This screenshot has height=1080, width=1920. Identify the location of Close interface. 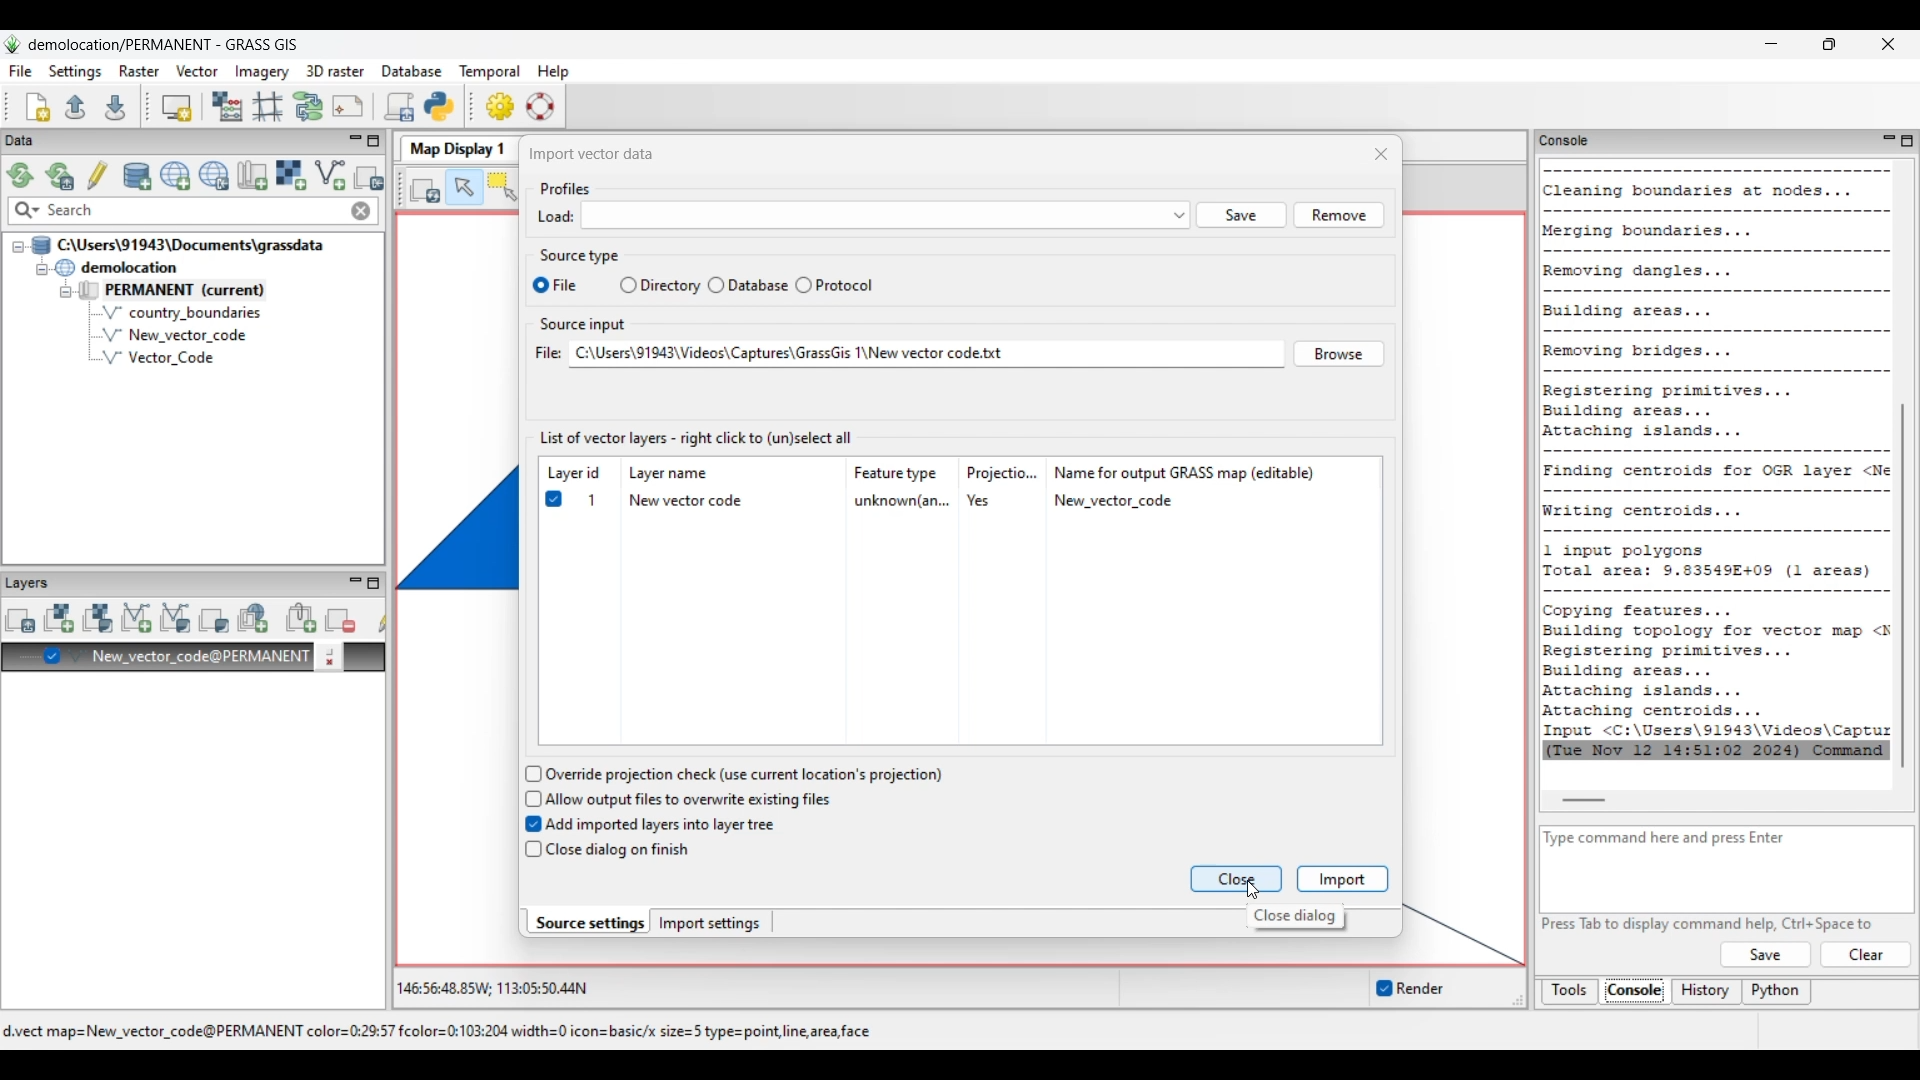
(1887, 44).